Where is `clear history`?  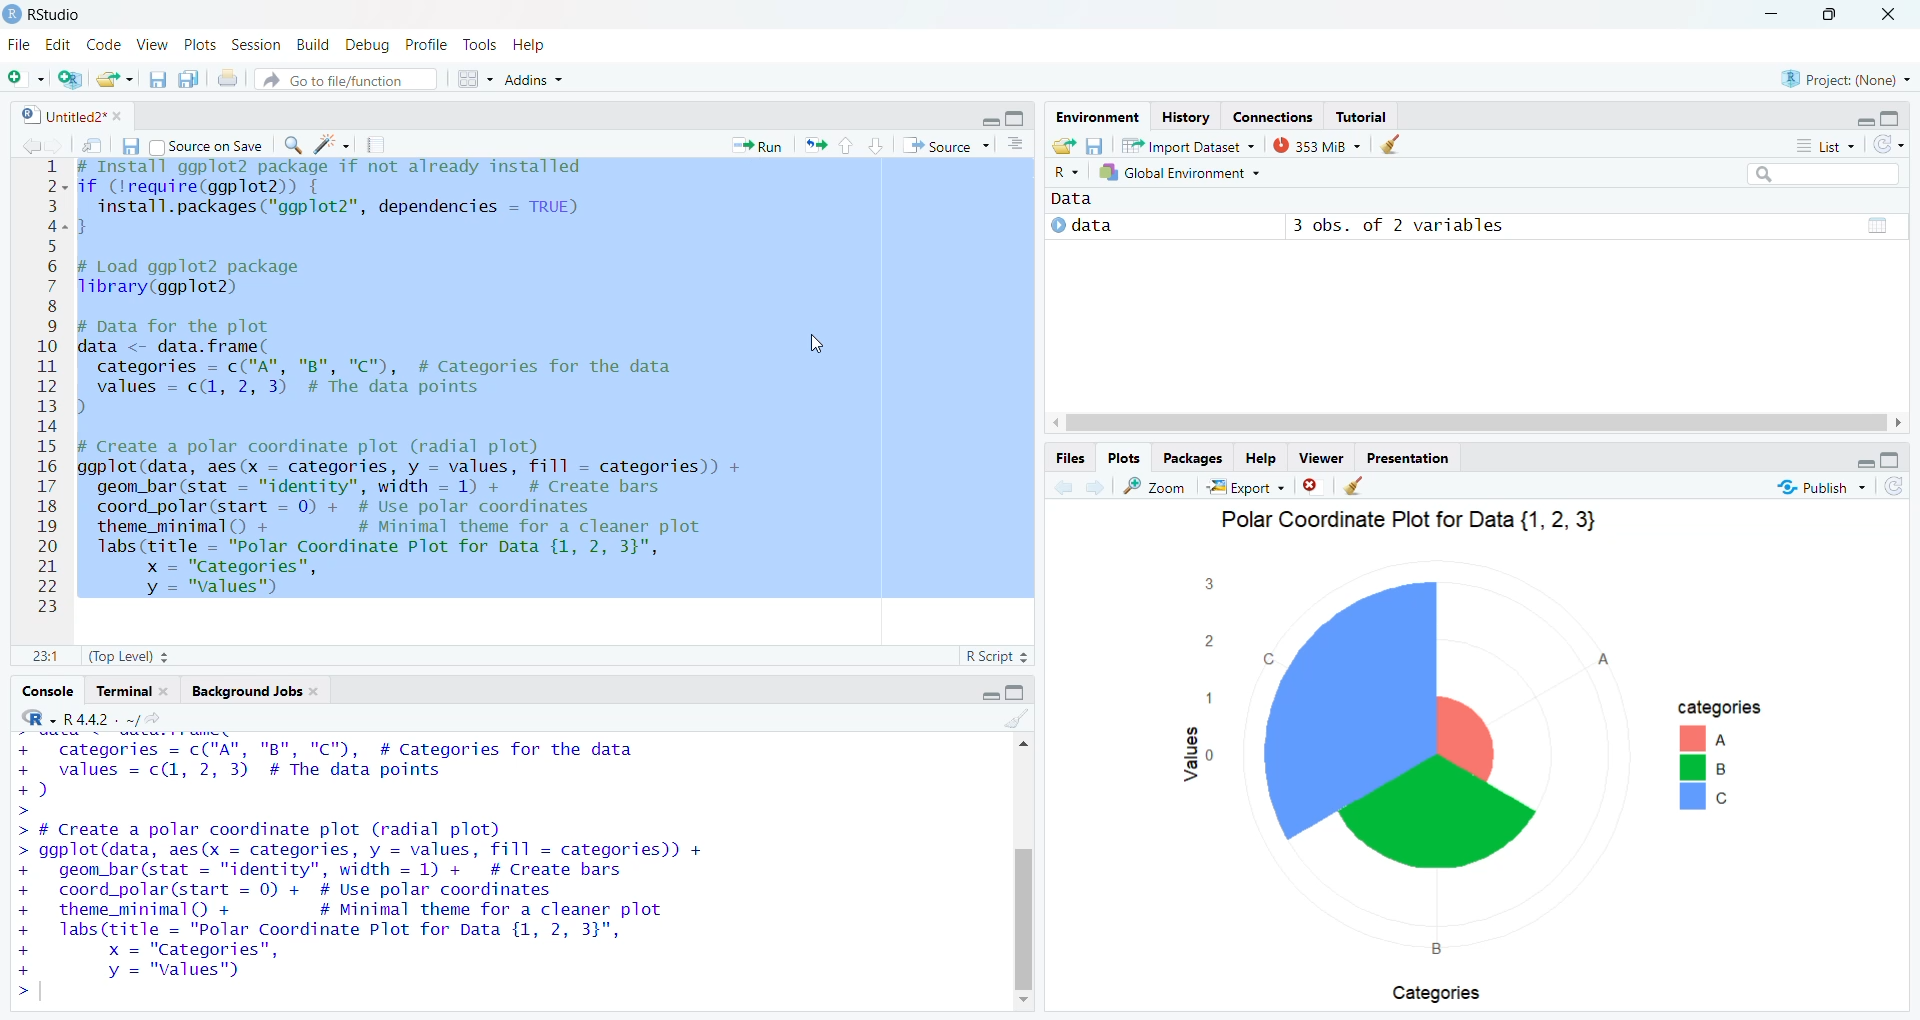
clear history is located at coordinates (1400, 145).